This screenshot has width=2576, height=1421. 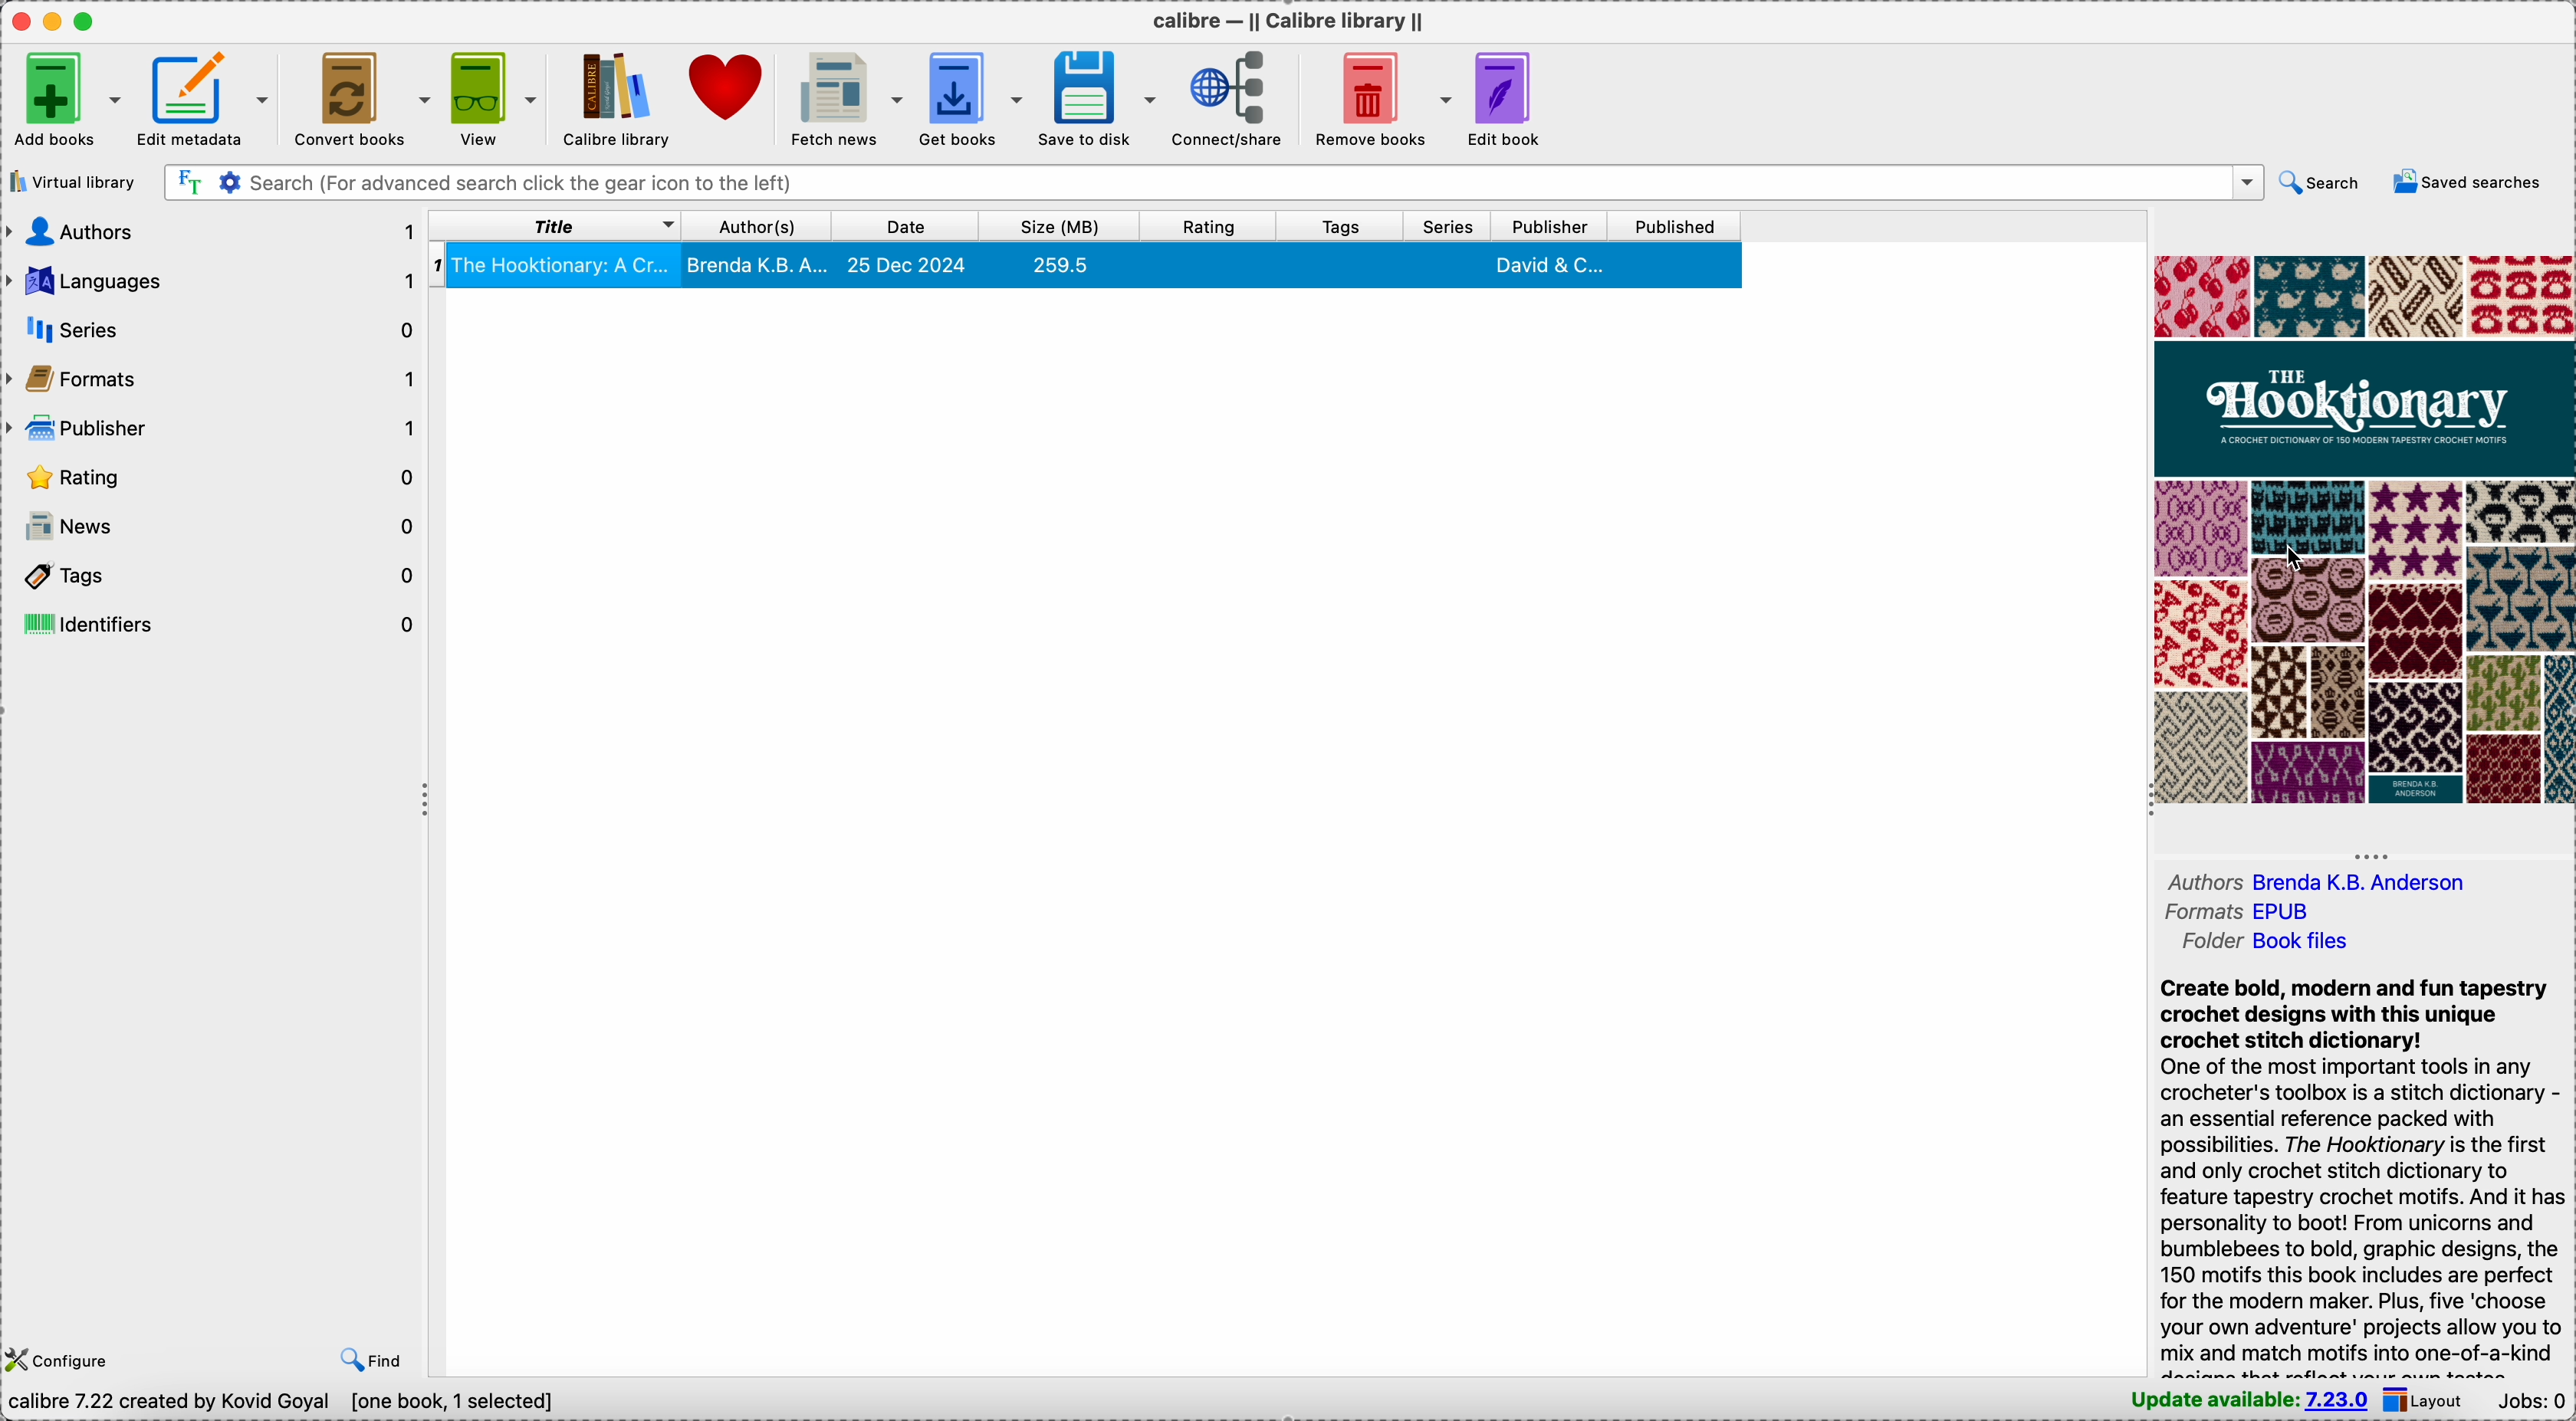 I want to click on date, so click(x=905, y=226).